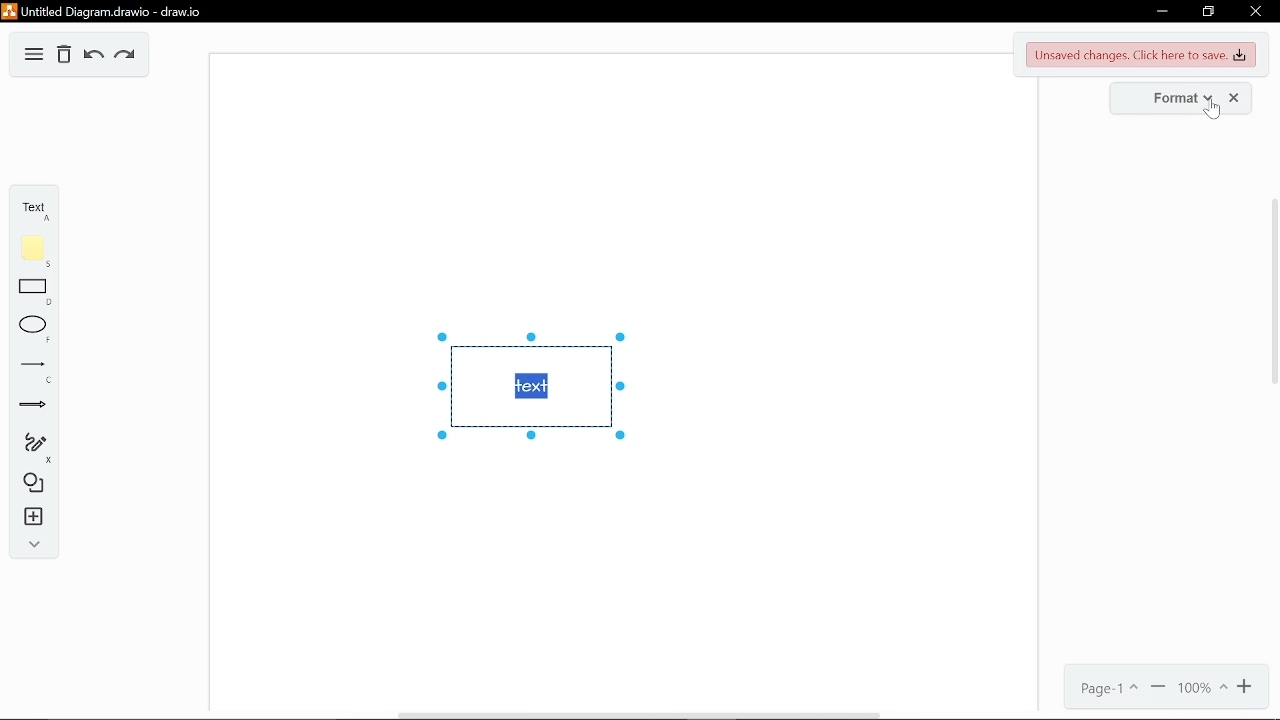  I want to click on minimize, so click(1159, 12).